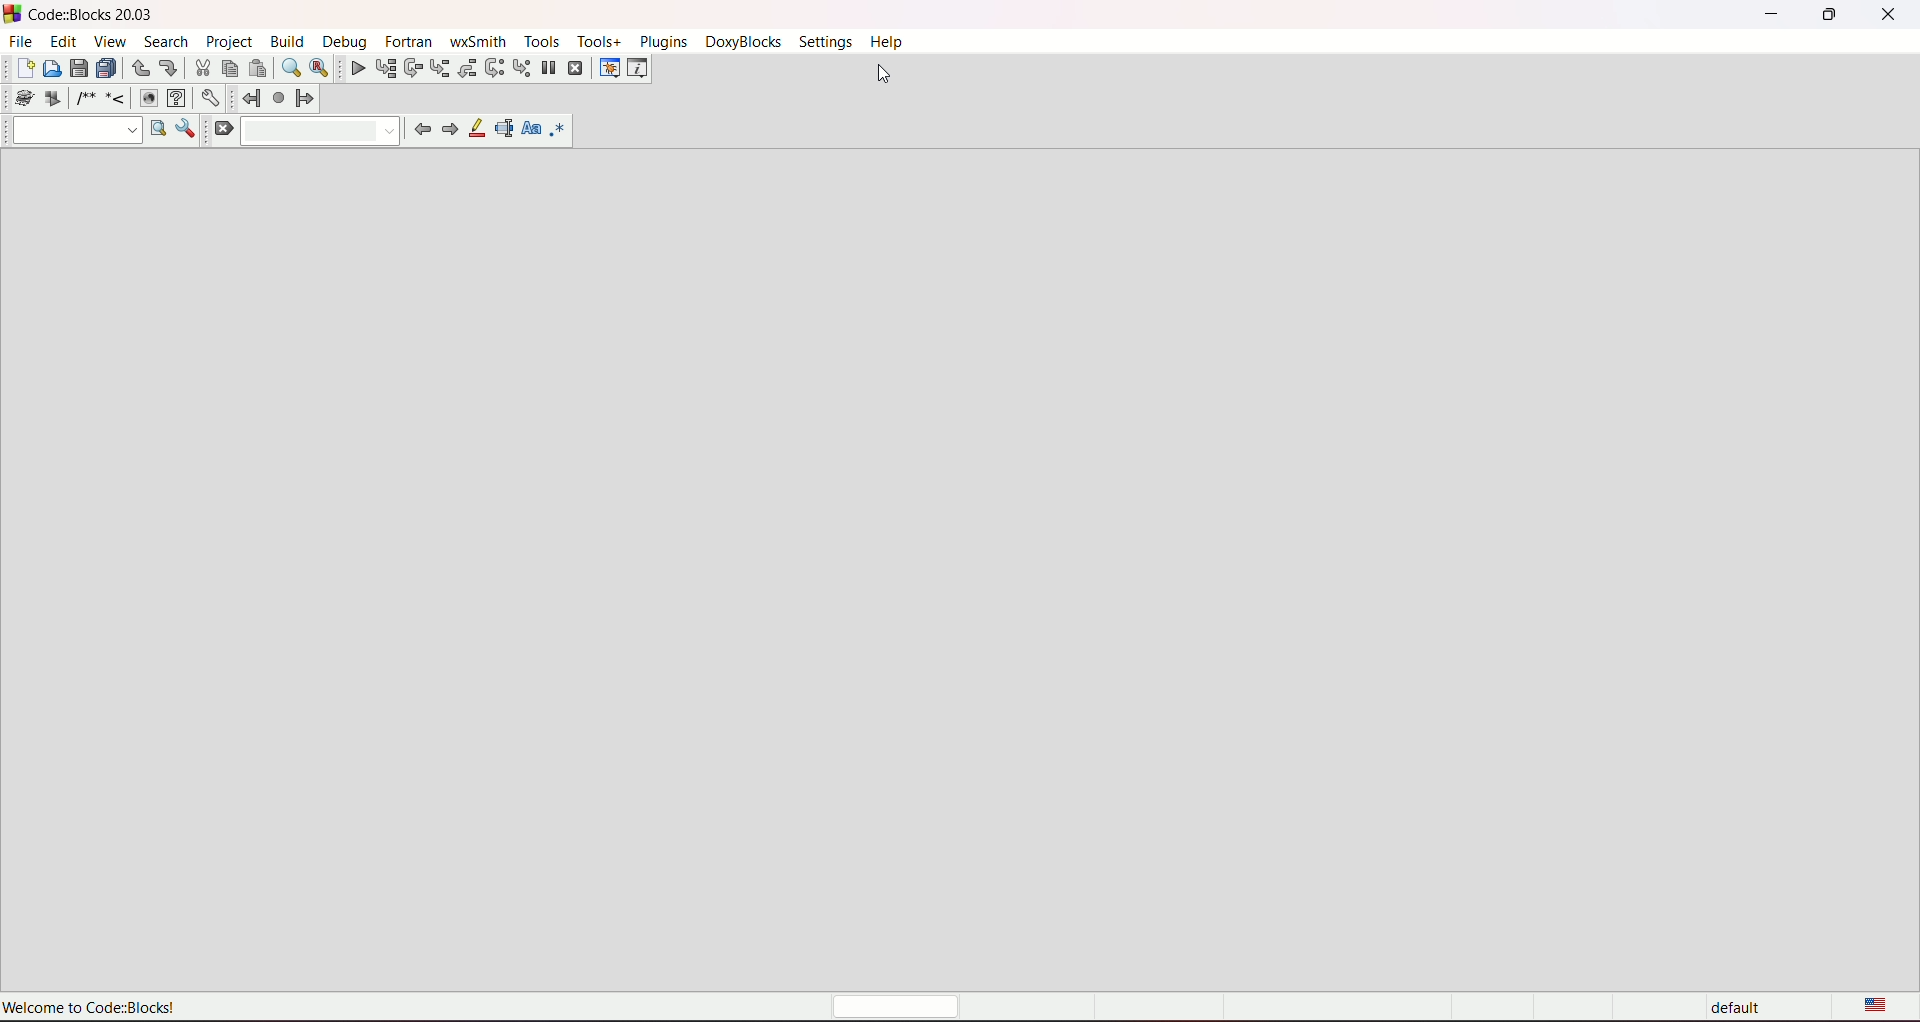  I want to click on jump back, so click(253, 98).